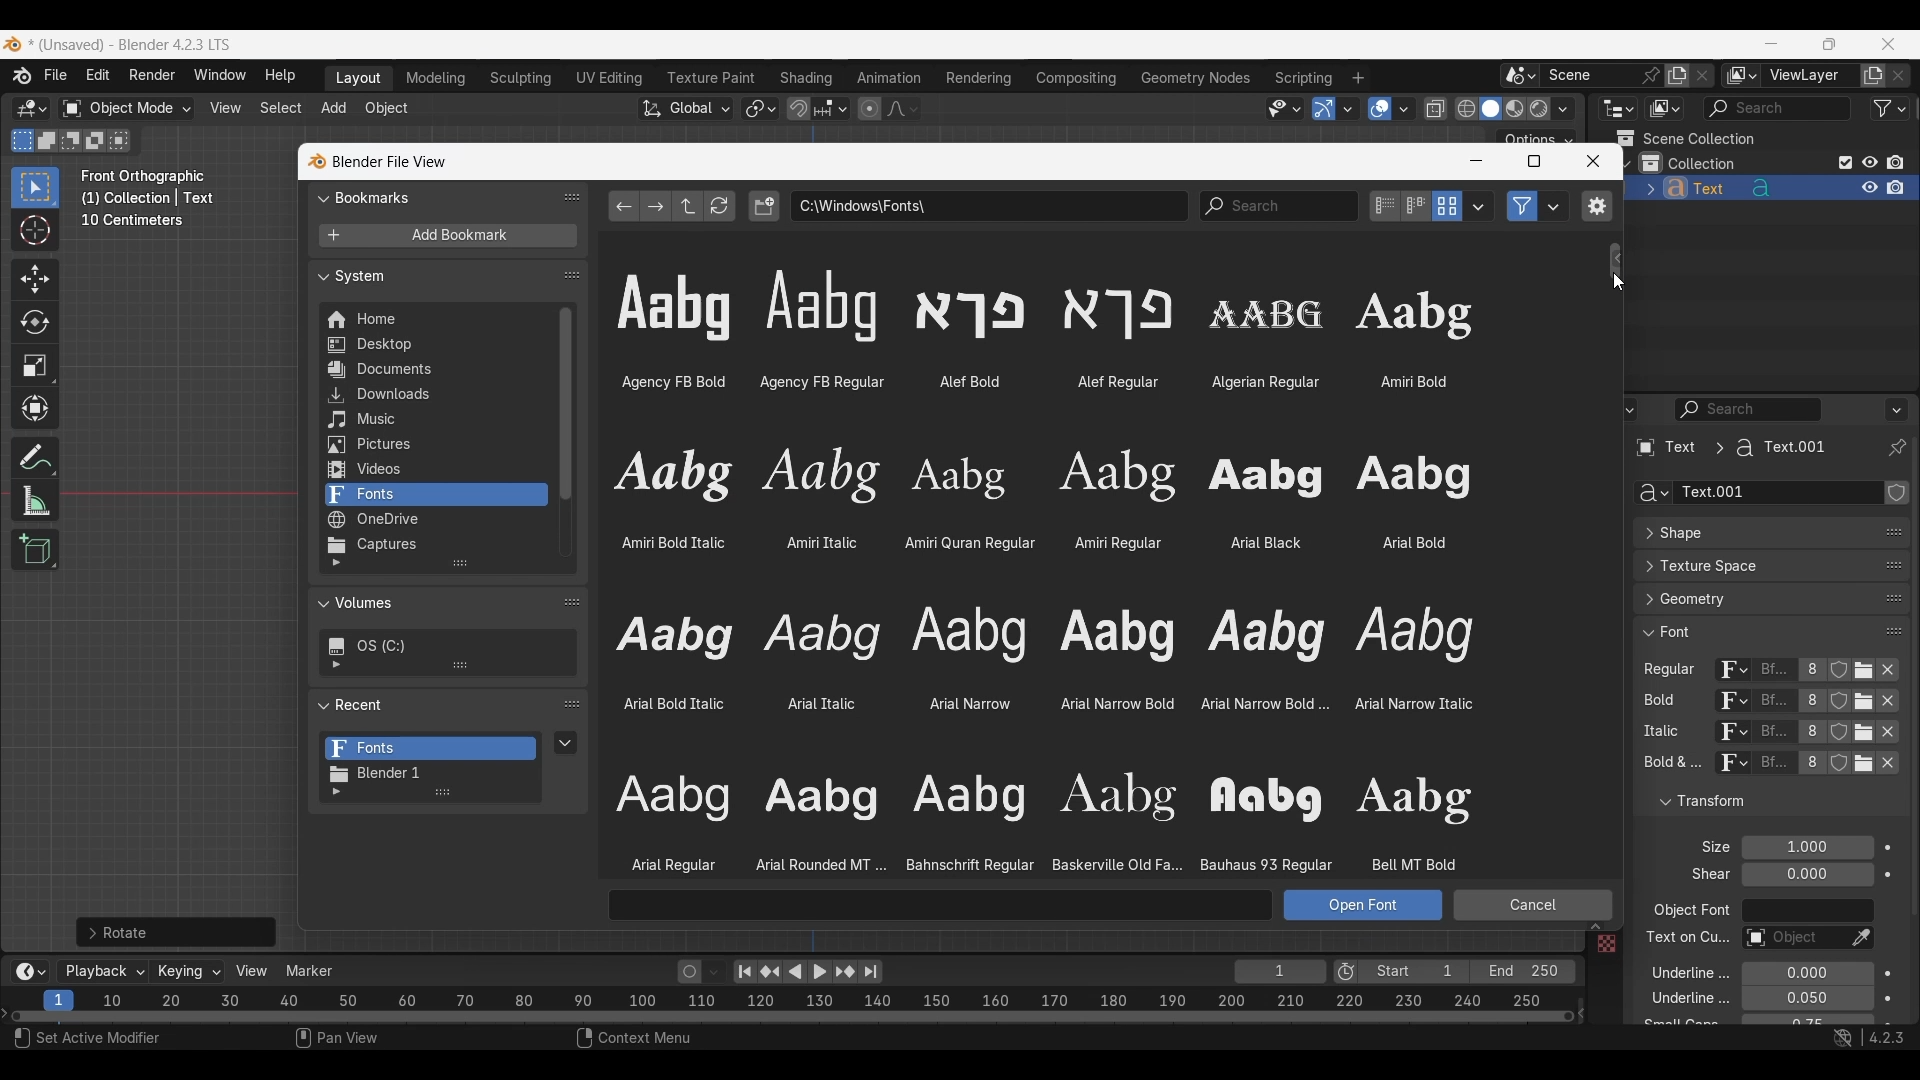 This screenshot has width=1920, height=1080. What do you see at coordinates (1810, 76) in the screenshot?
I see `Name view layer` at bounding box center [1810, 76].